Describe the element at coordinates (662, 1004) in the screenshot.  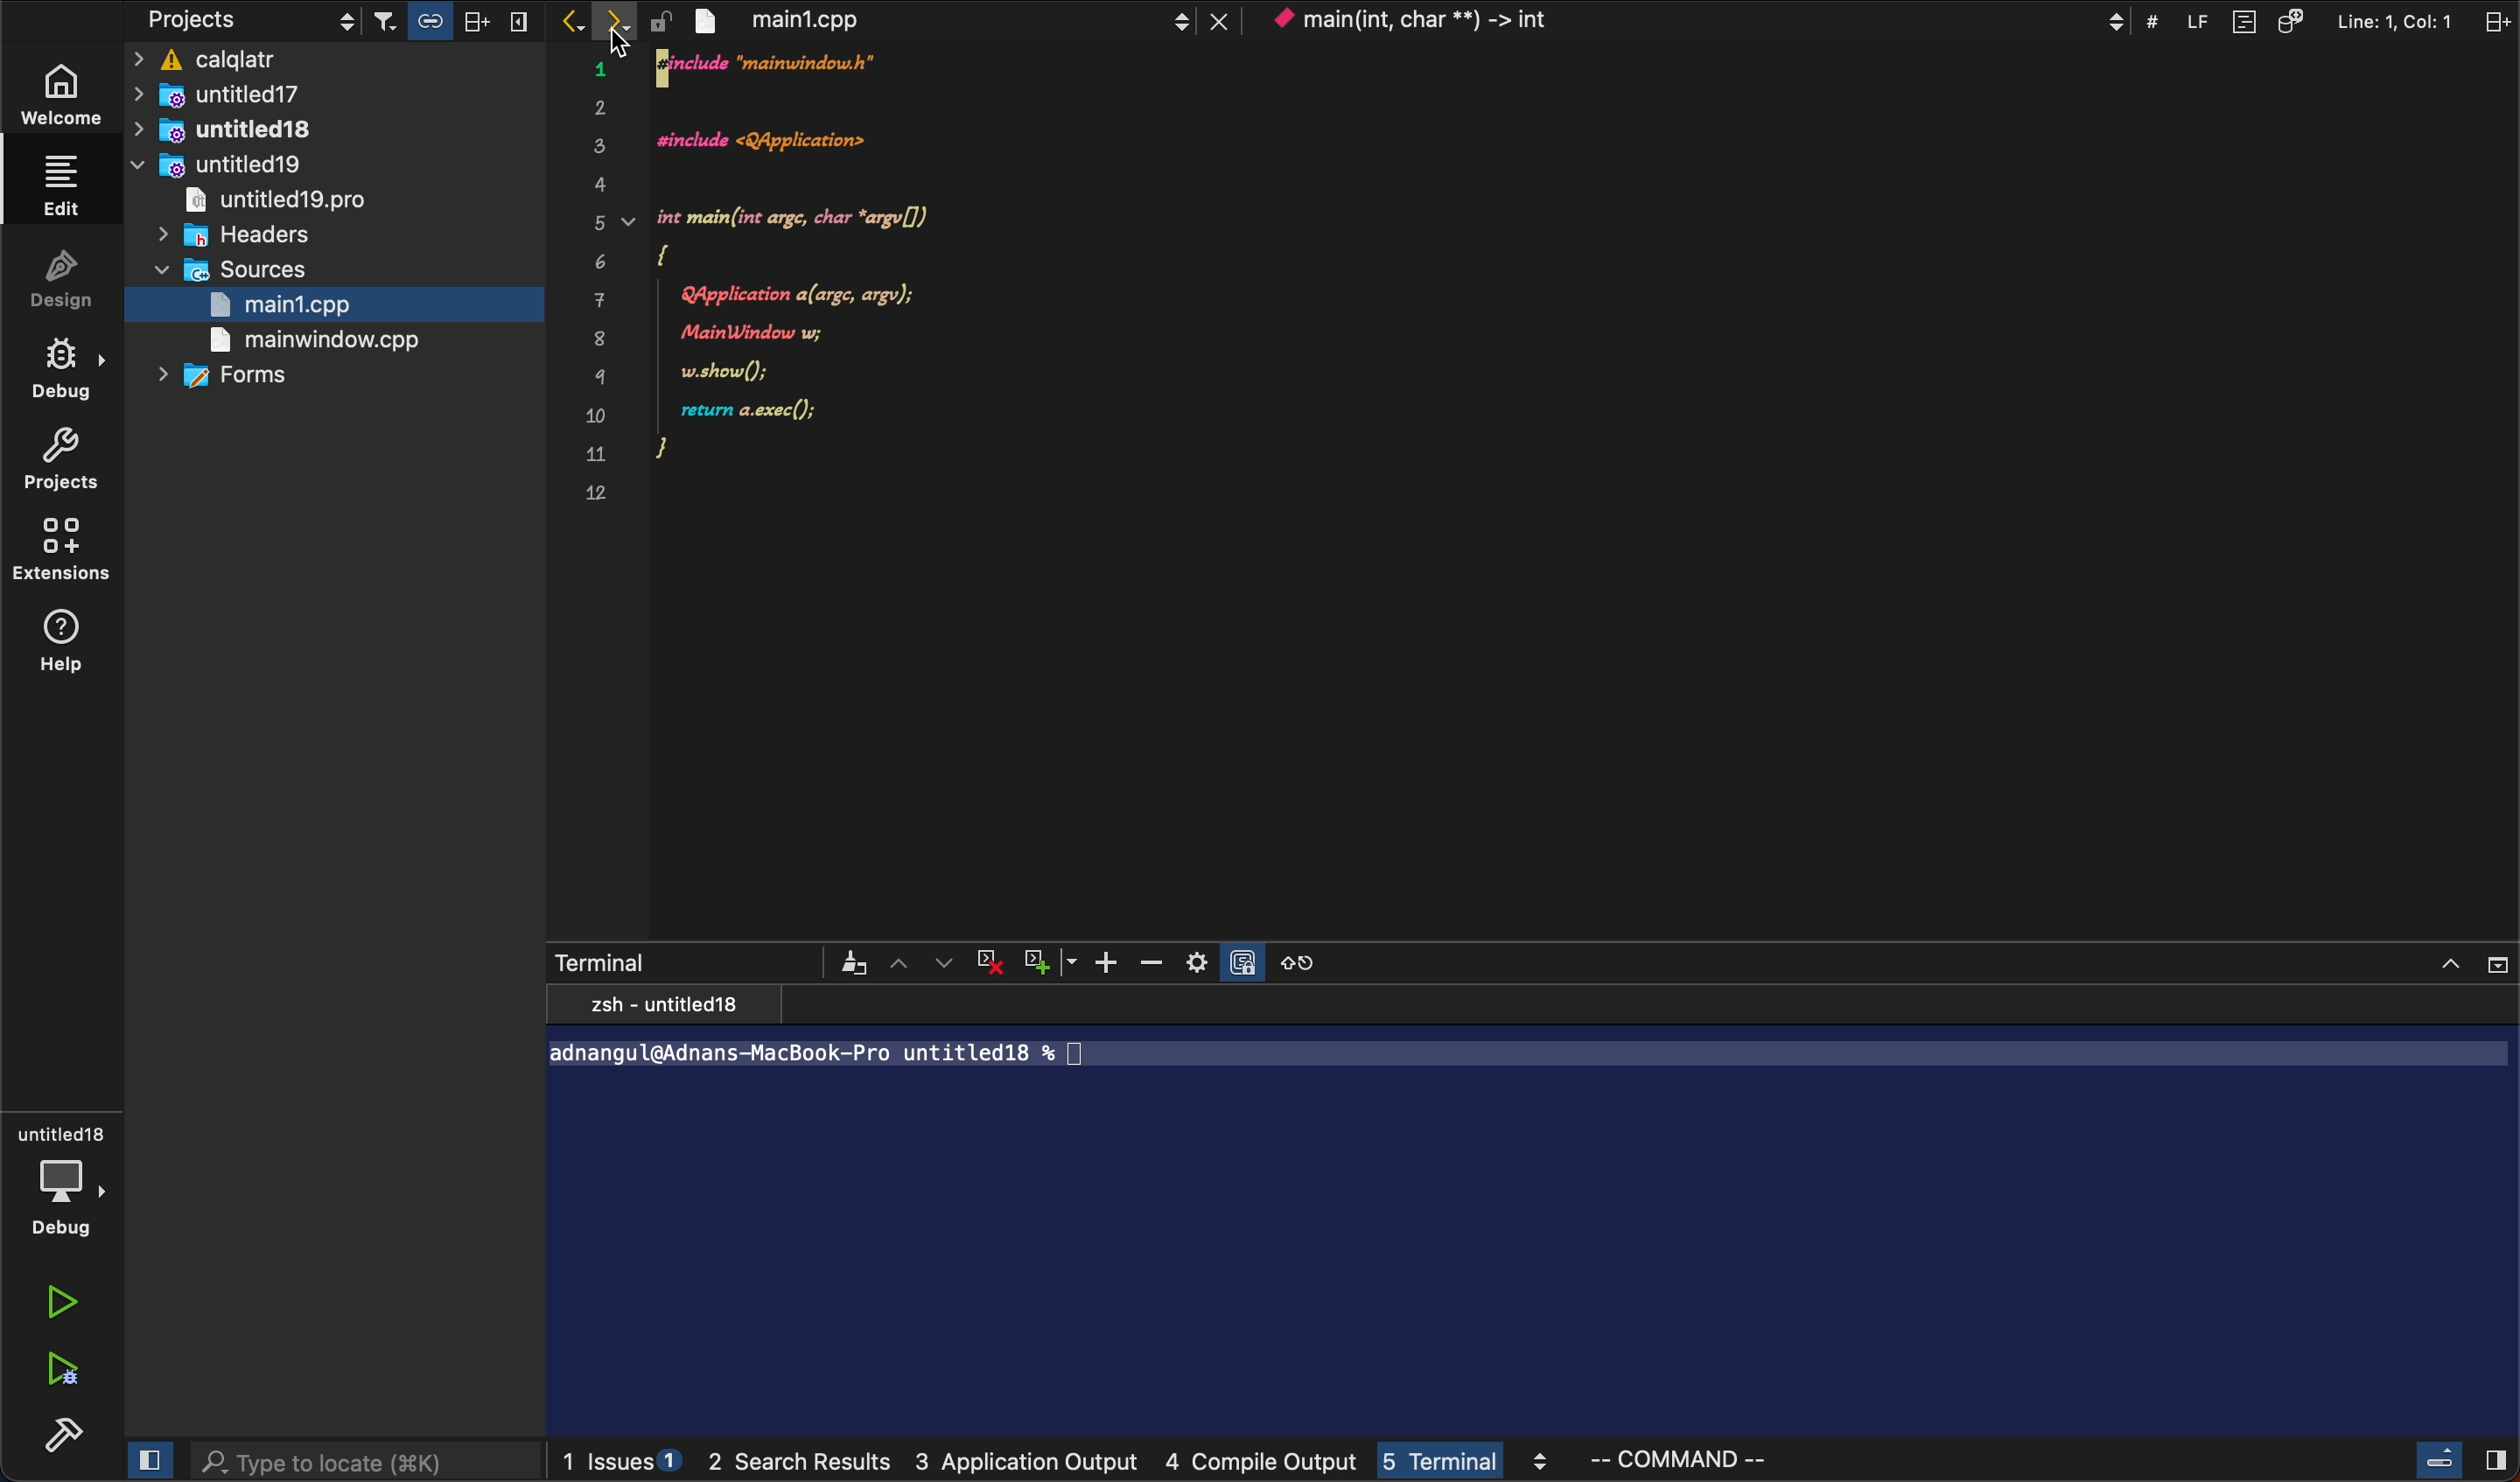
I see `text` at that location.